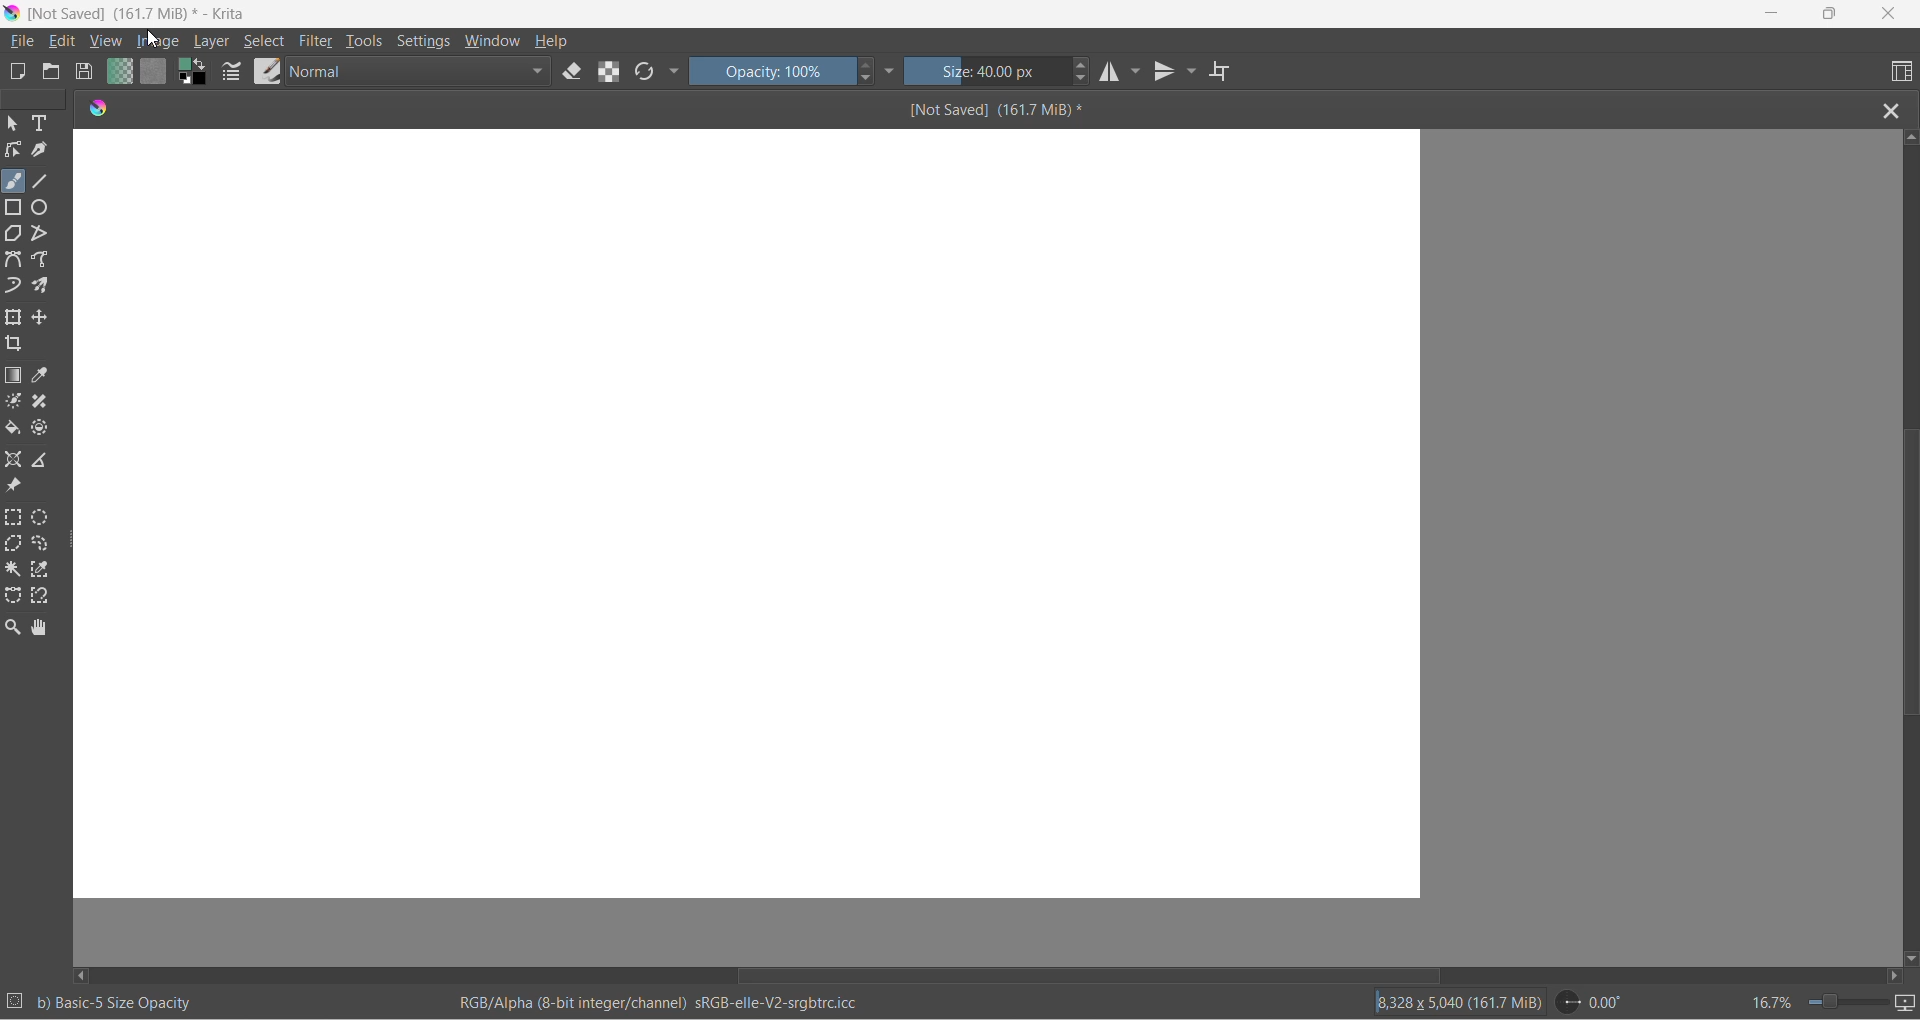  Describe the element at coordinates (40, 629) in the screenshot. I see `pan tool` at that location.